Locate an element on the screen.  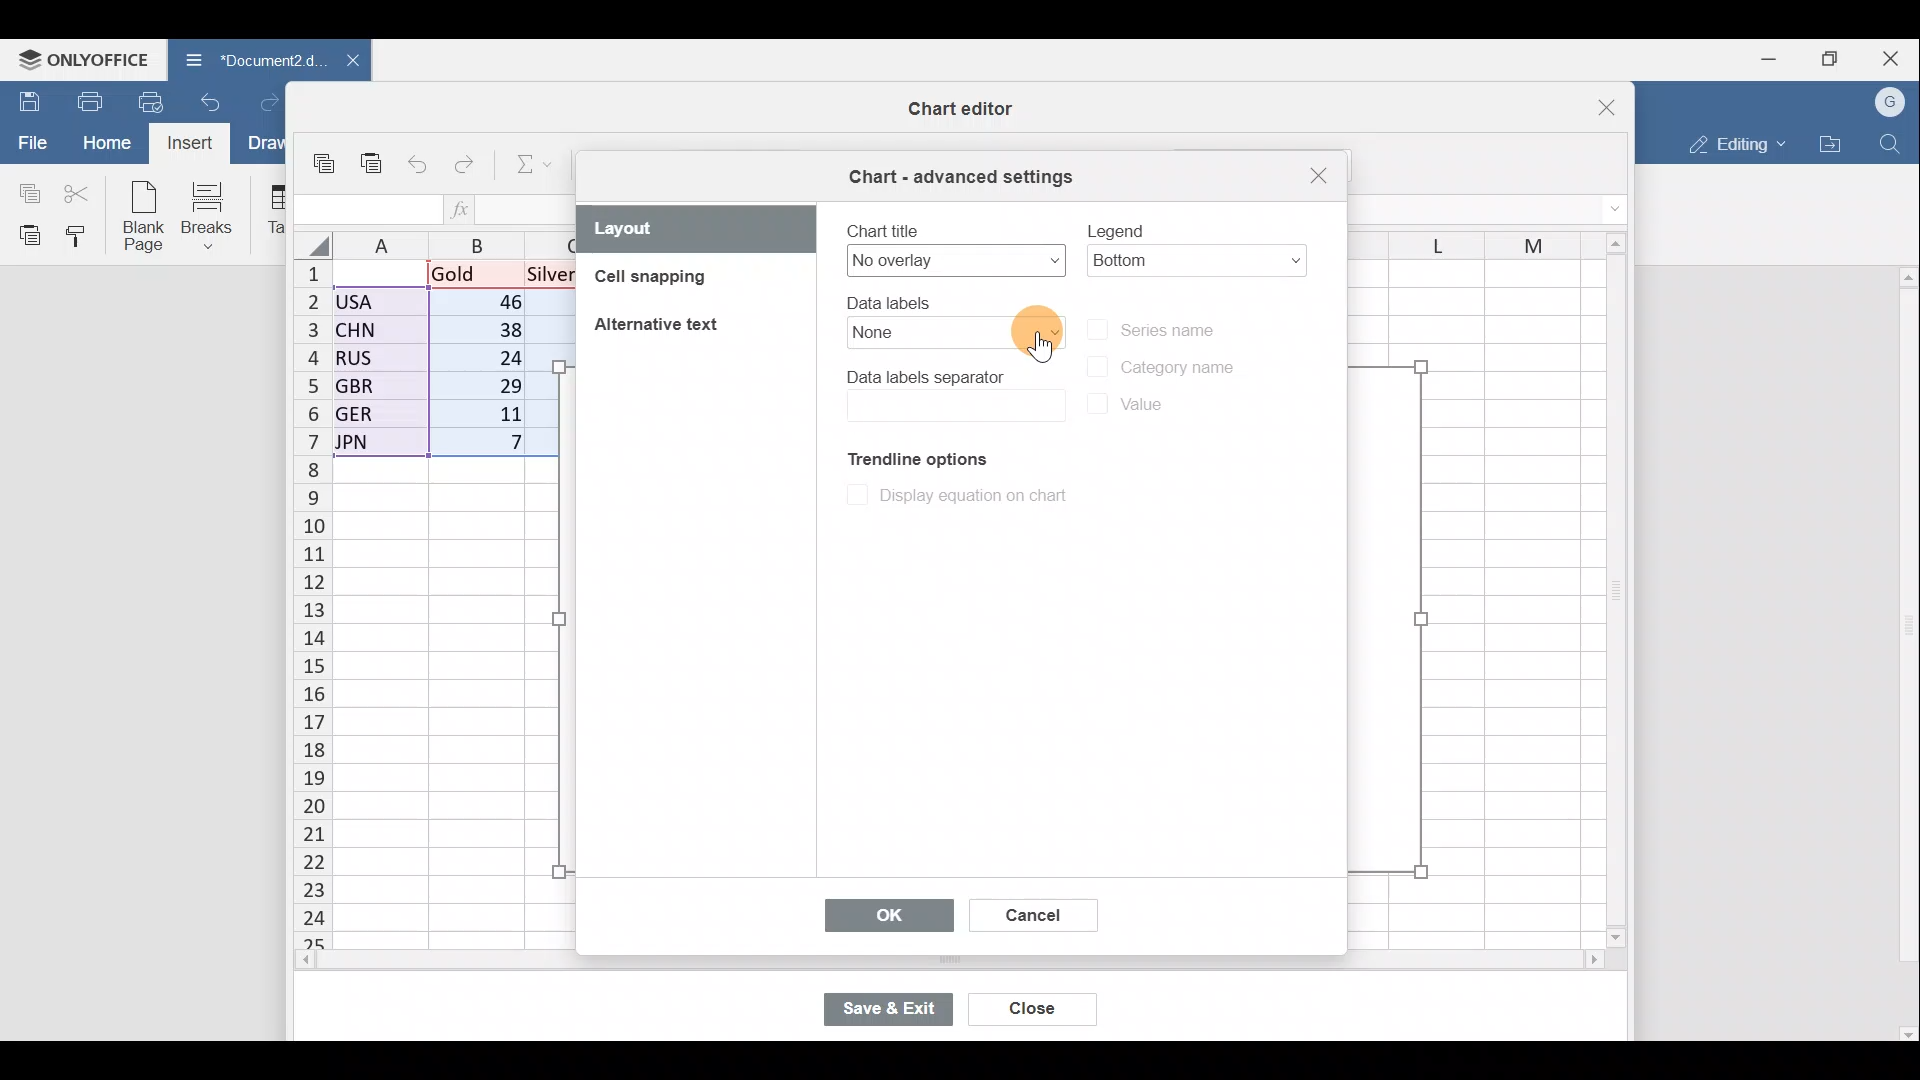
Layout is located at coordinates (697, 229).